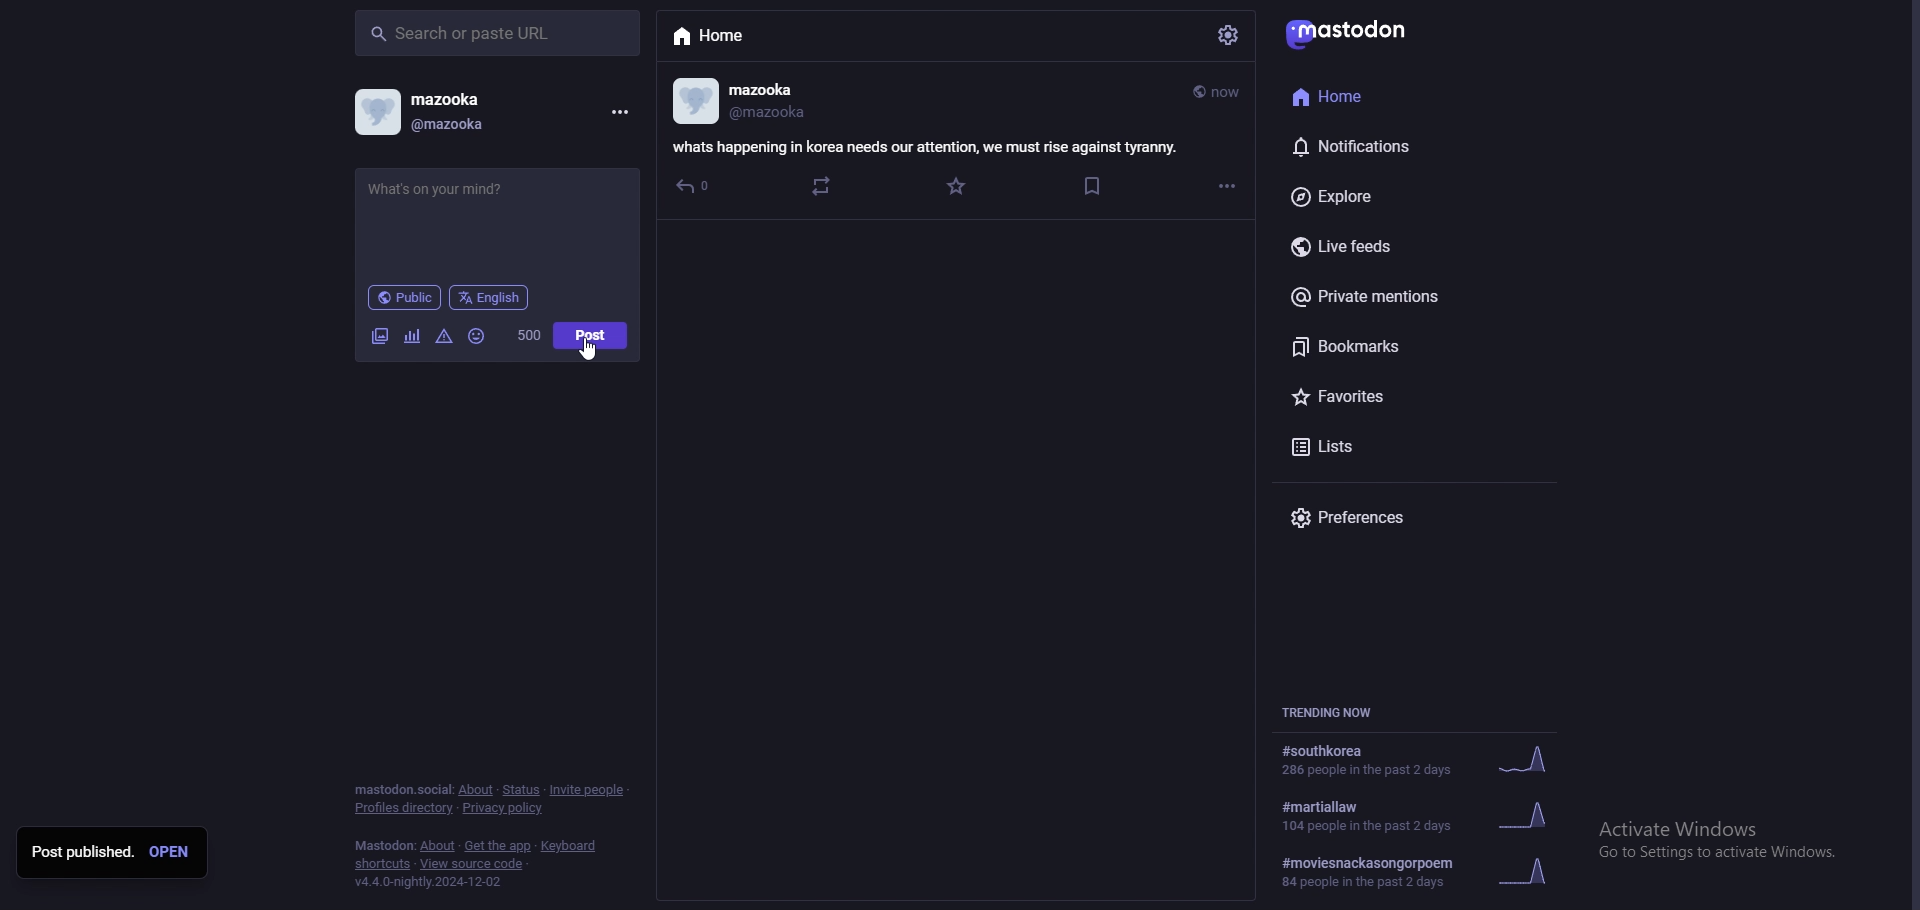  What do you see at coordinates (413, 337) in the screenshot?
I see `polls` at bounding box center [413, 337].